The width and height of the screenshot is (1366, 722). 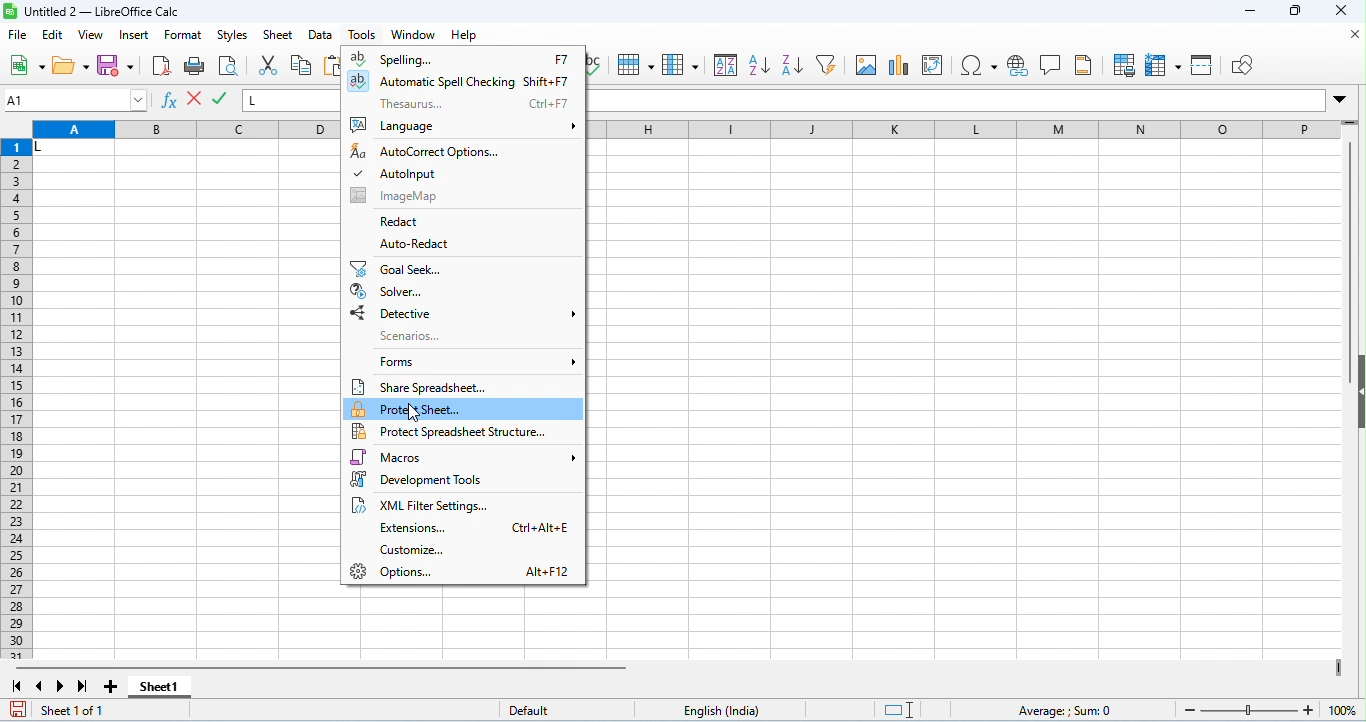 What do you see at coordinates (94, 11) in the screenshot?
I see `untitled 2- libreoffice calc` at bounding box center [94, 11].